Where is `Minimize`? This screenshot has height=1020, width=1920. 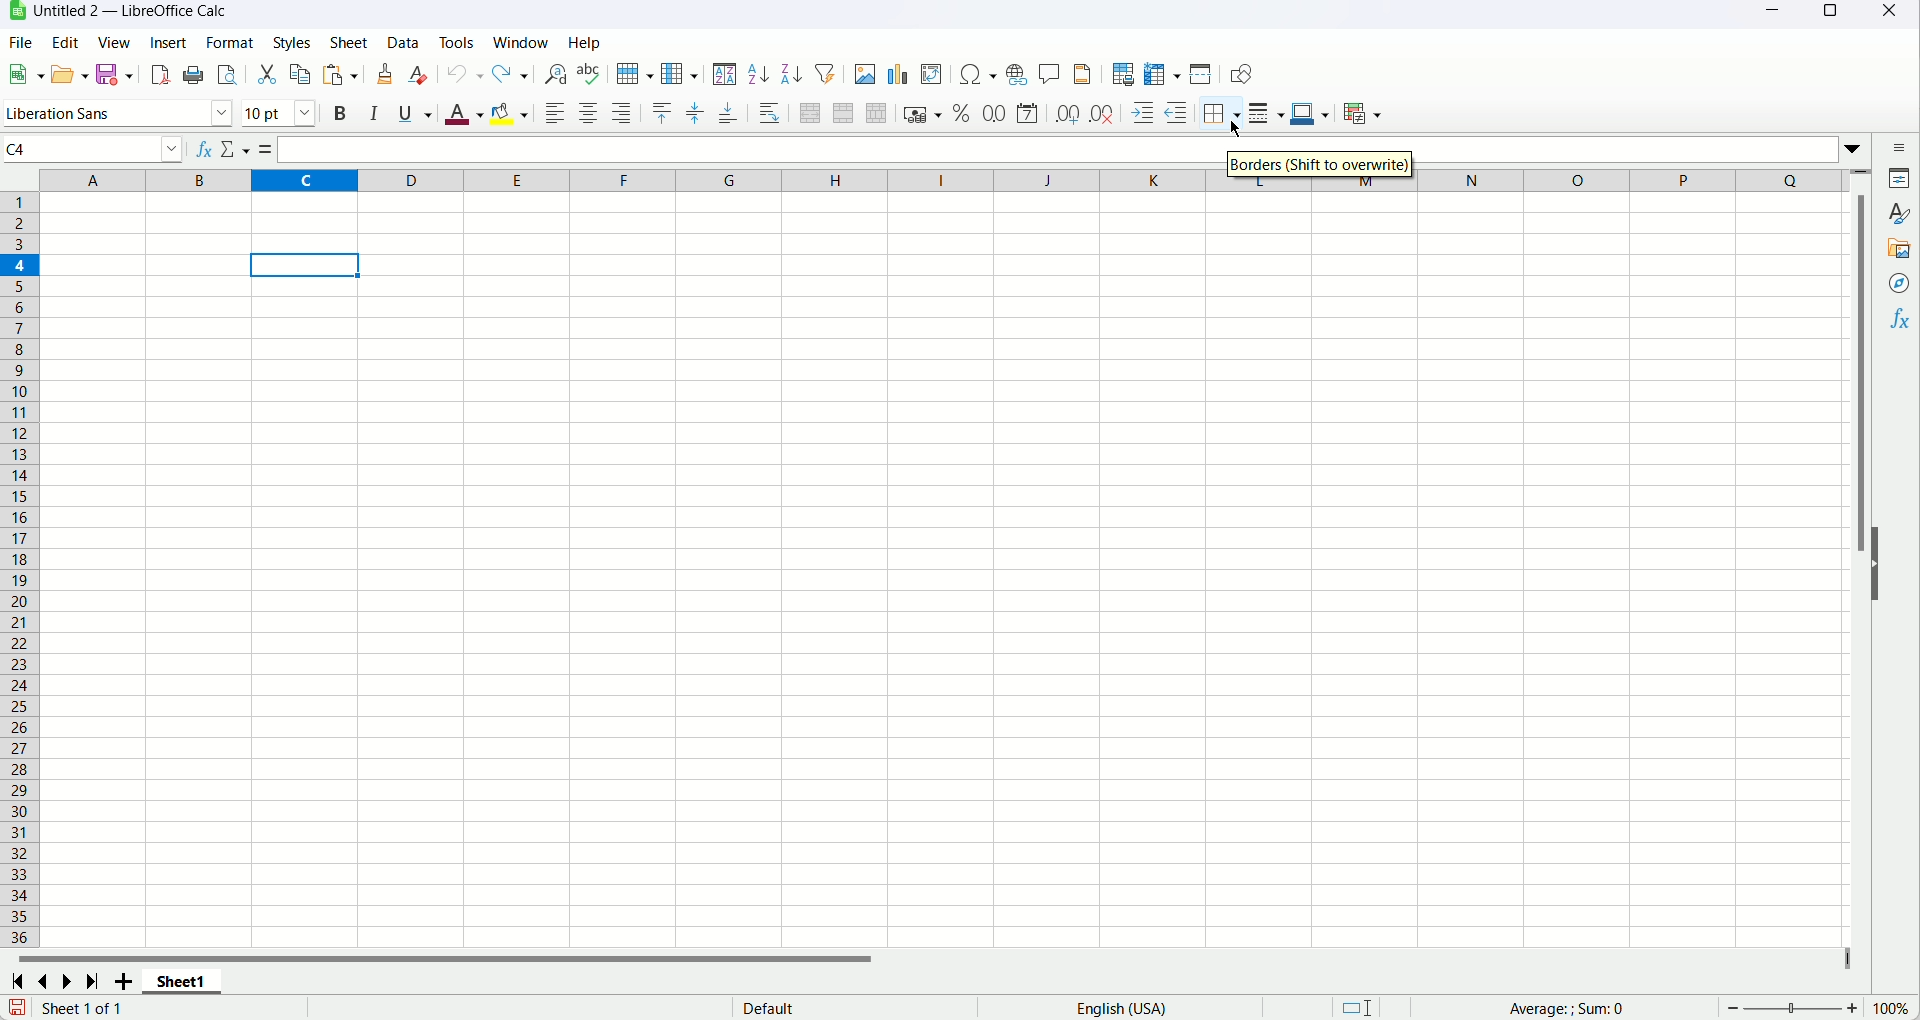
Minimize is located at coordinates (1776, 14).